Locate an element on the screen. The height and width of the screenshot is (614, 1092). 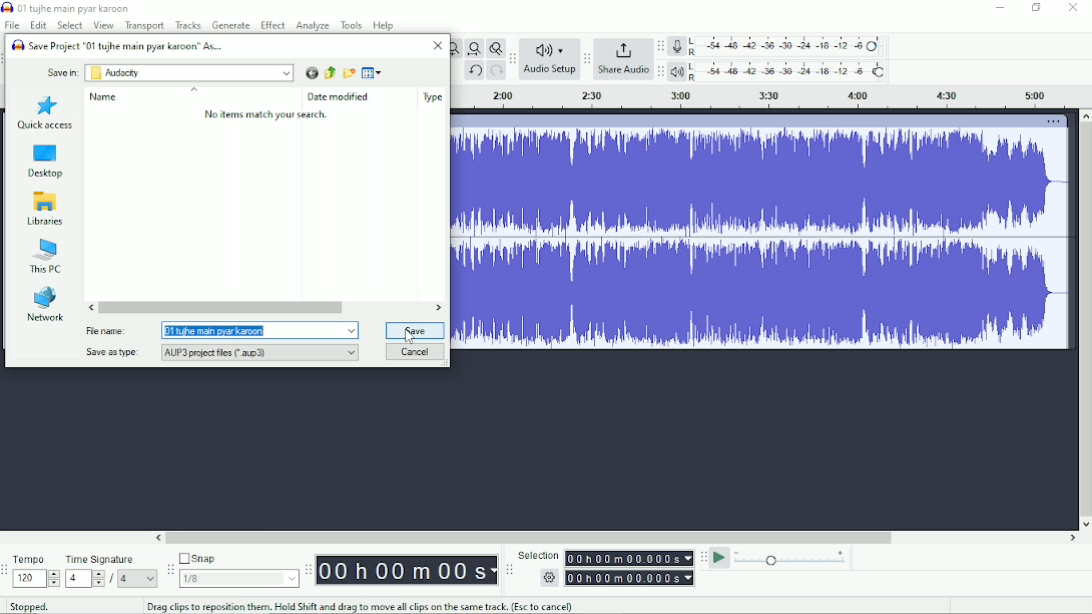
Save project is located at coordinates (118, 44).